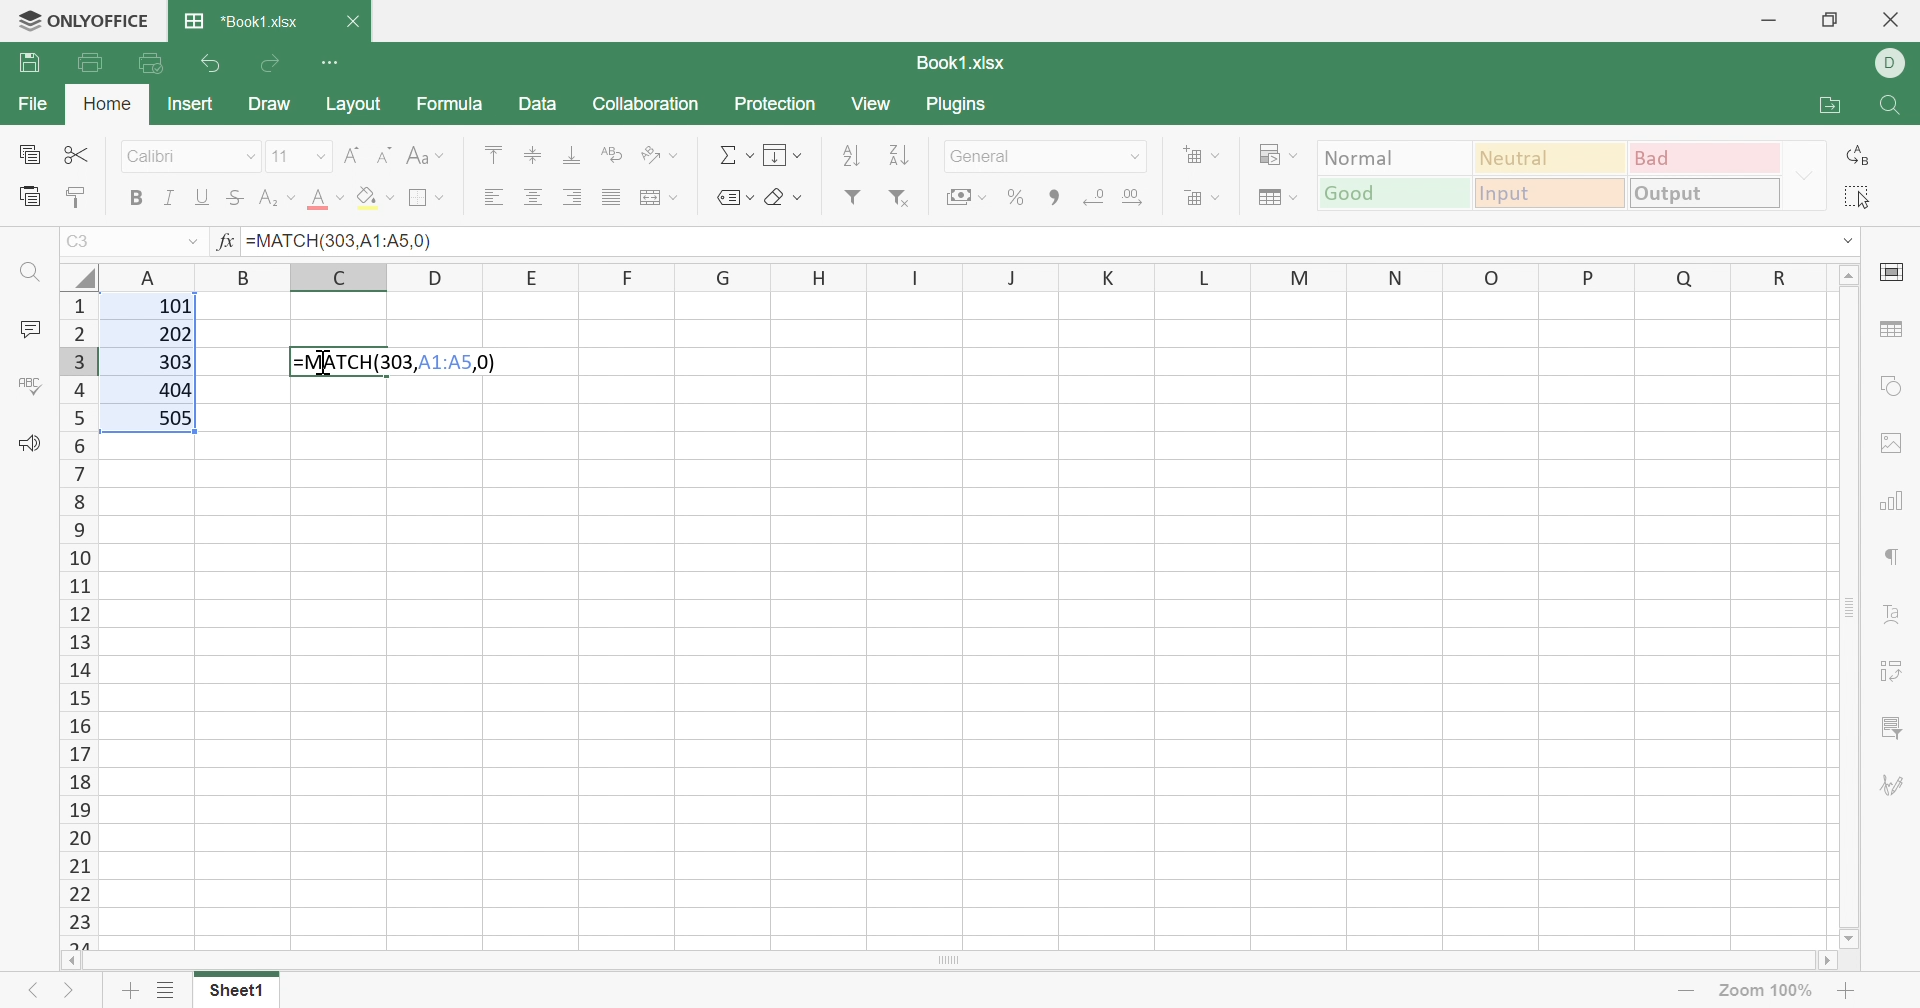 This screenshot has width=1920, height=1008. I want to click on Cut, so click(79, 155).